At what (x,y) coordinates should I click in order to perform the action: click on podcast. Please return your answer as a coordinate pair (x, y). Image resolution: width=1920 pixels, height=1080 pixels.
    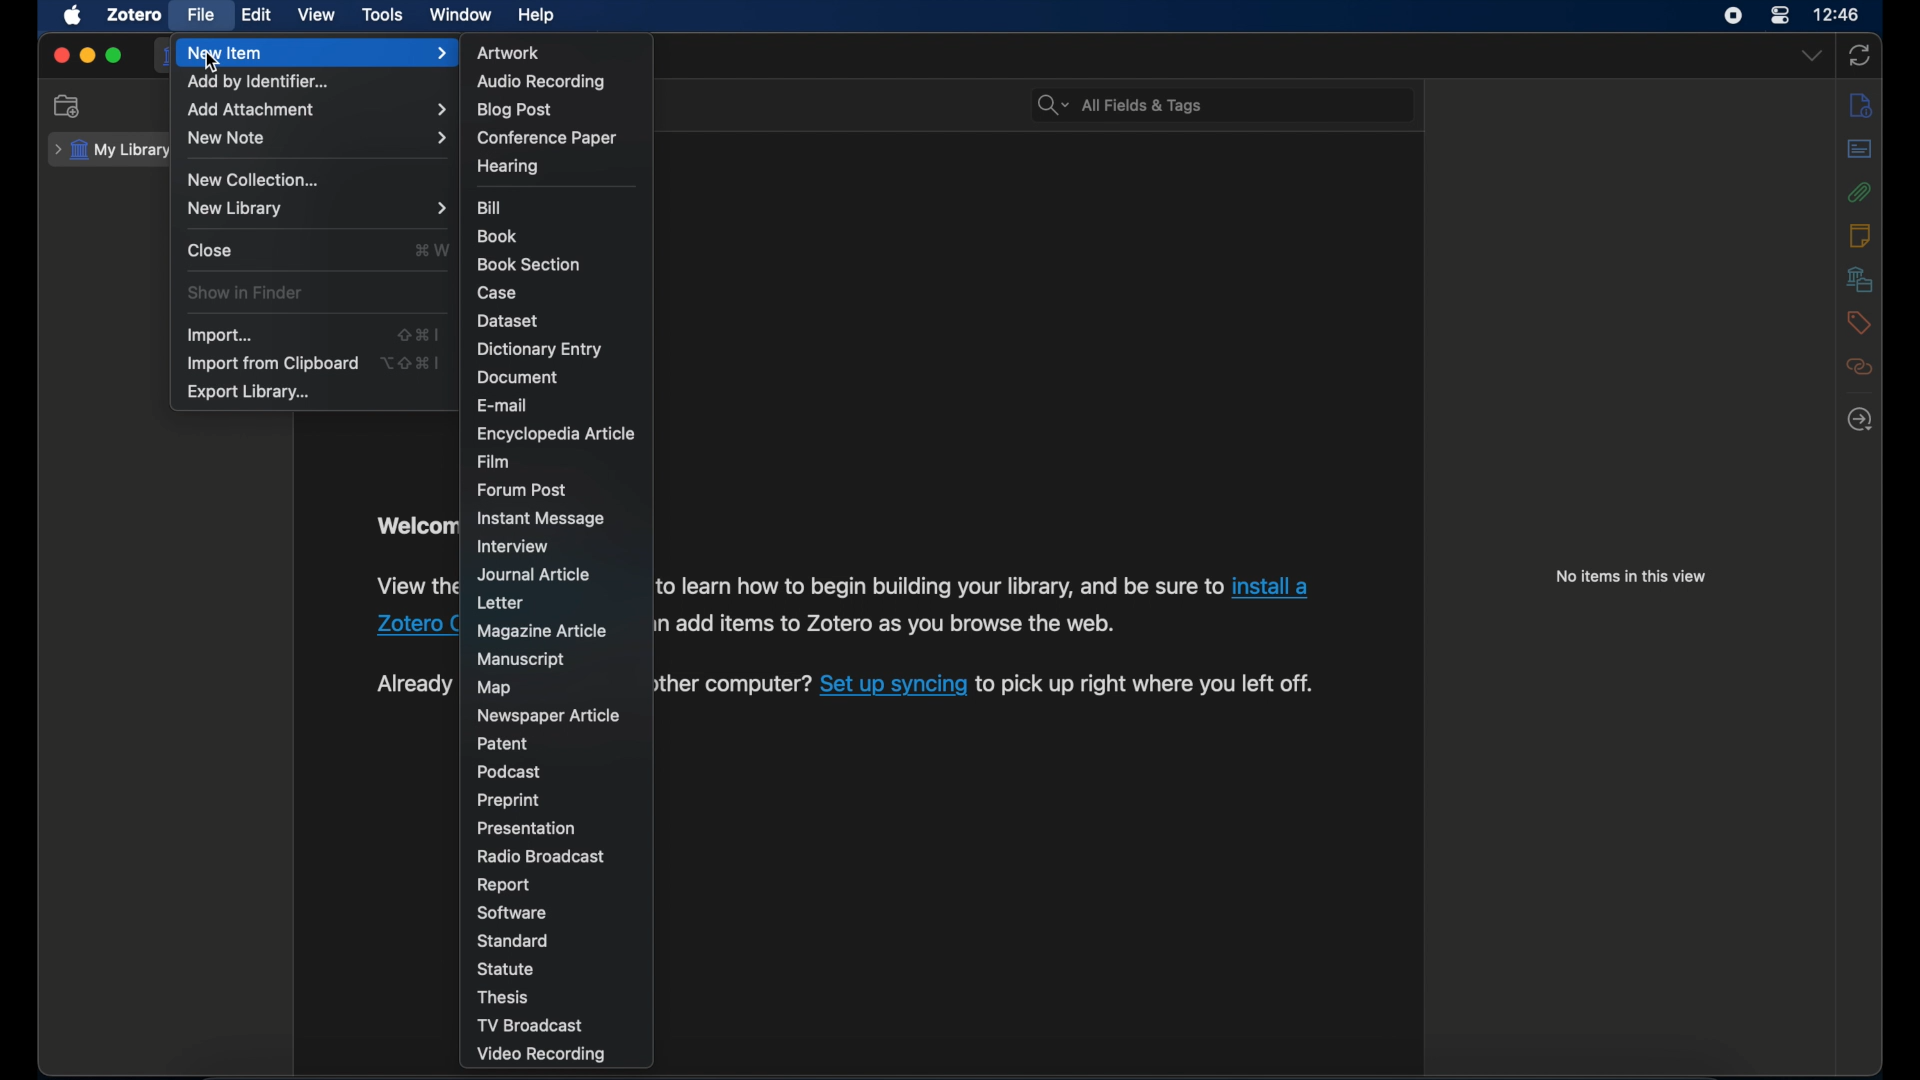
    Looking at the image, I should click on (505, 771).